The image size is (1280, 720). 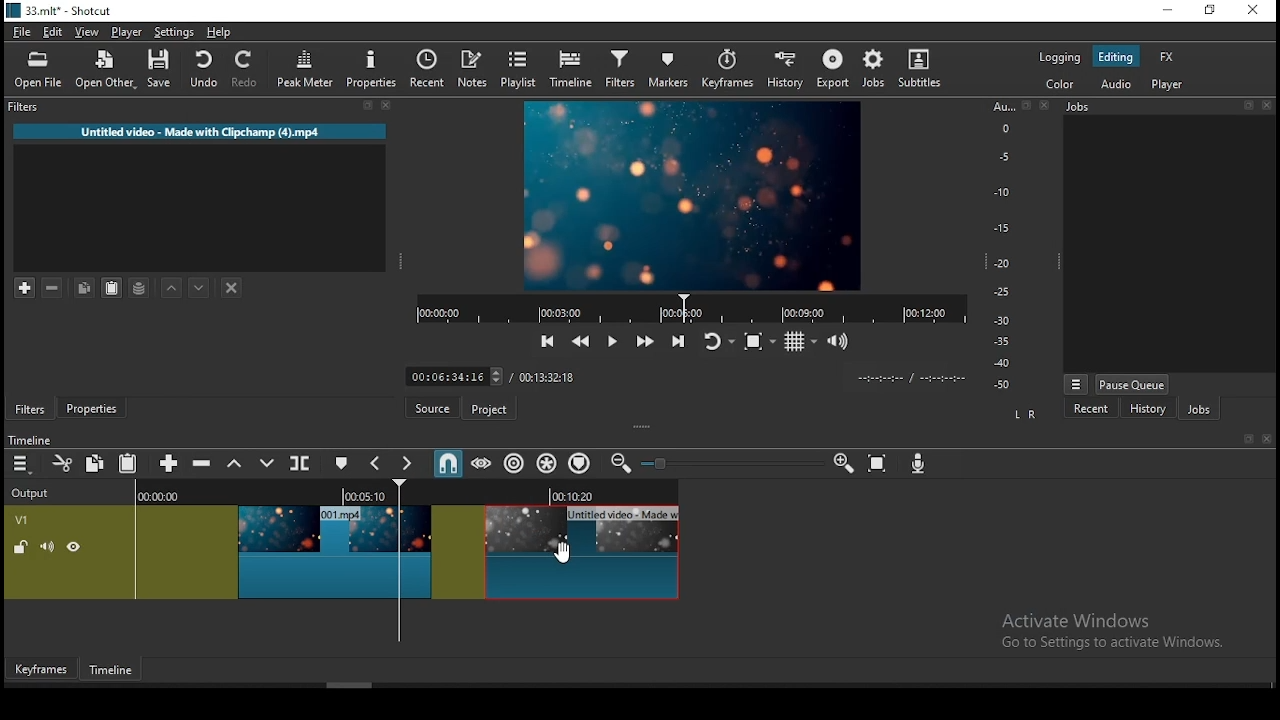 I want to click on video track, so click(x=342, y=544).